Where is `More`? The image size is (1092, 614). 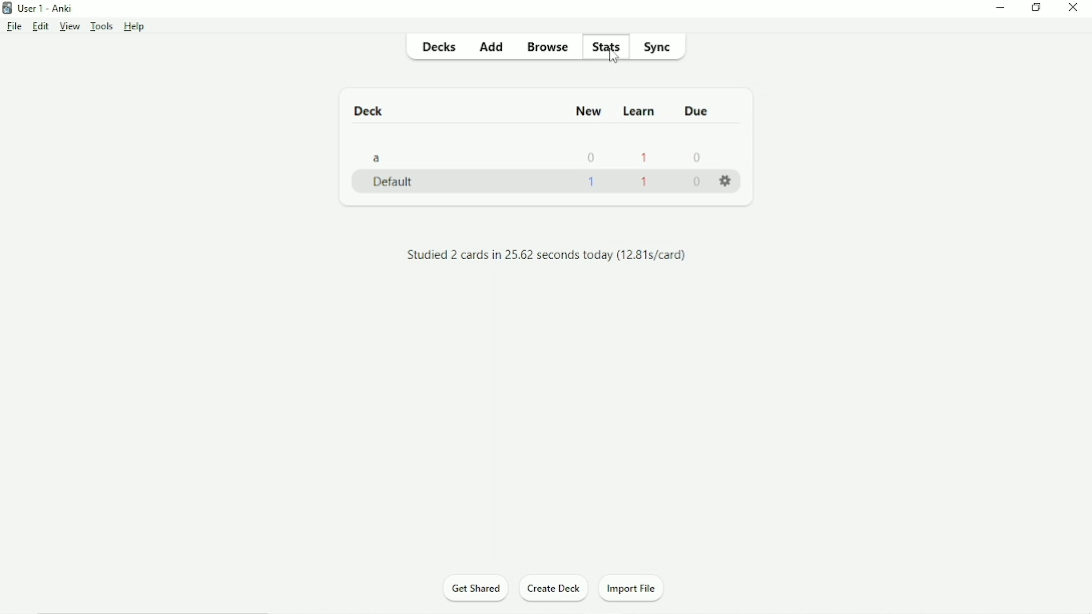
More is located at coordinates (726, 181).